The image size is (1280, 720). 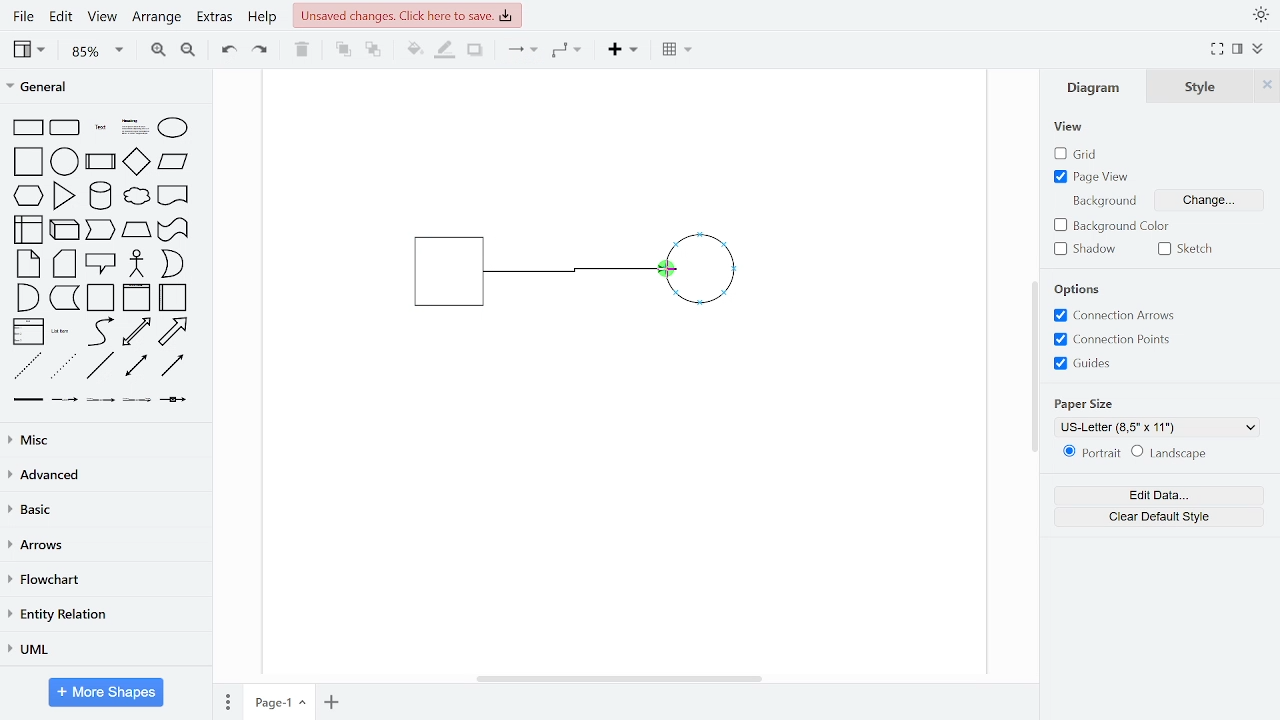 I want to click on zoom in, so click(x=156, y=48).